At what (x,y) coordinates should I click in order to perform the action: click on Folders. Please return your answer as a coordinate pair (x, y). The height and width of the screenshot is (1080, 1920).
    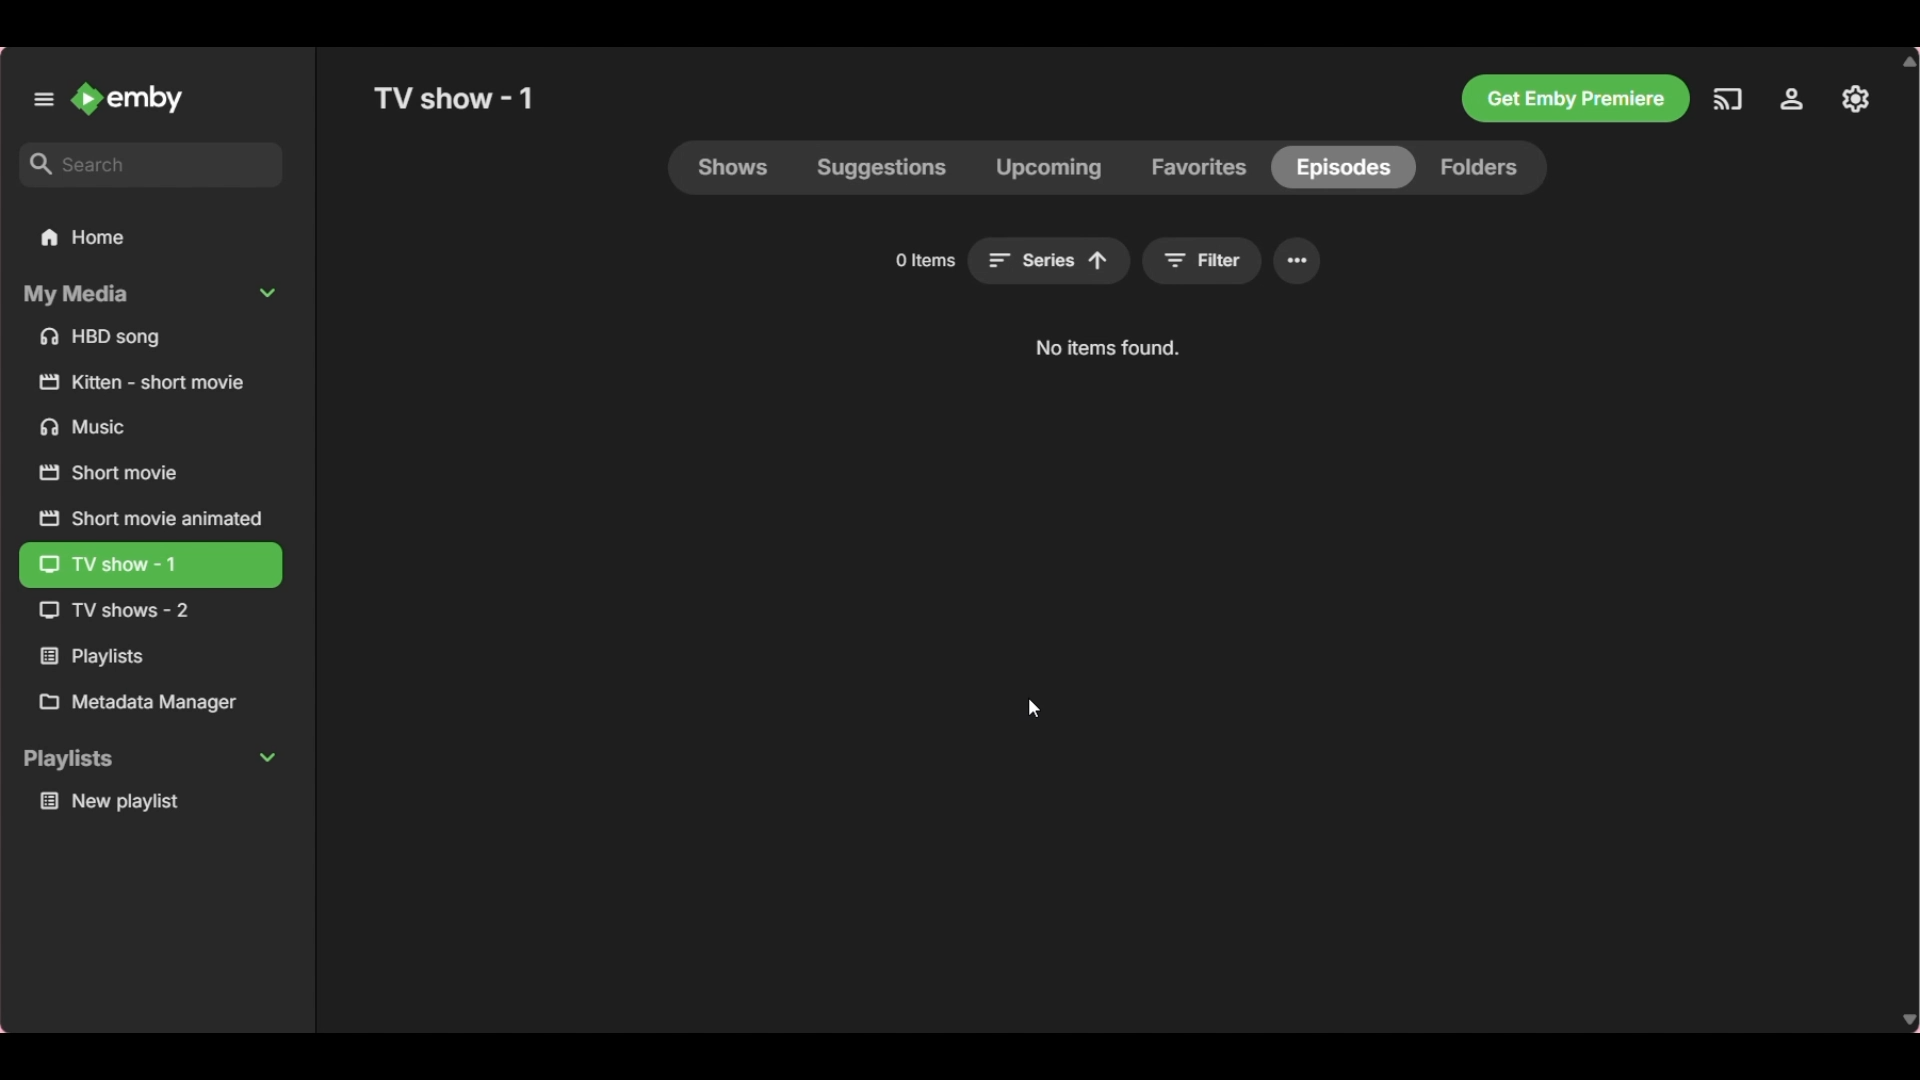
    Looking at the image, I should click on (1481, 168).